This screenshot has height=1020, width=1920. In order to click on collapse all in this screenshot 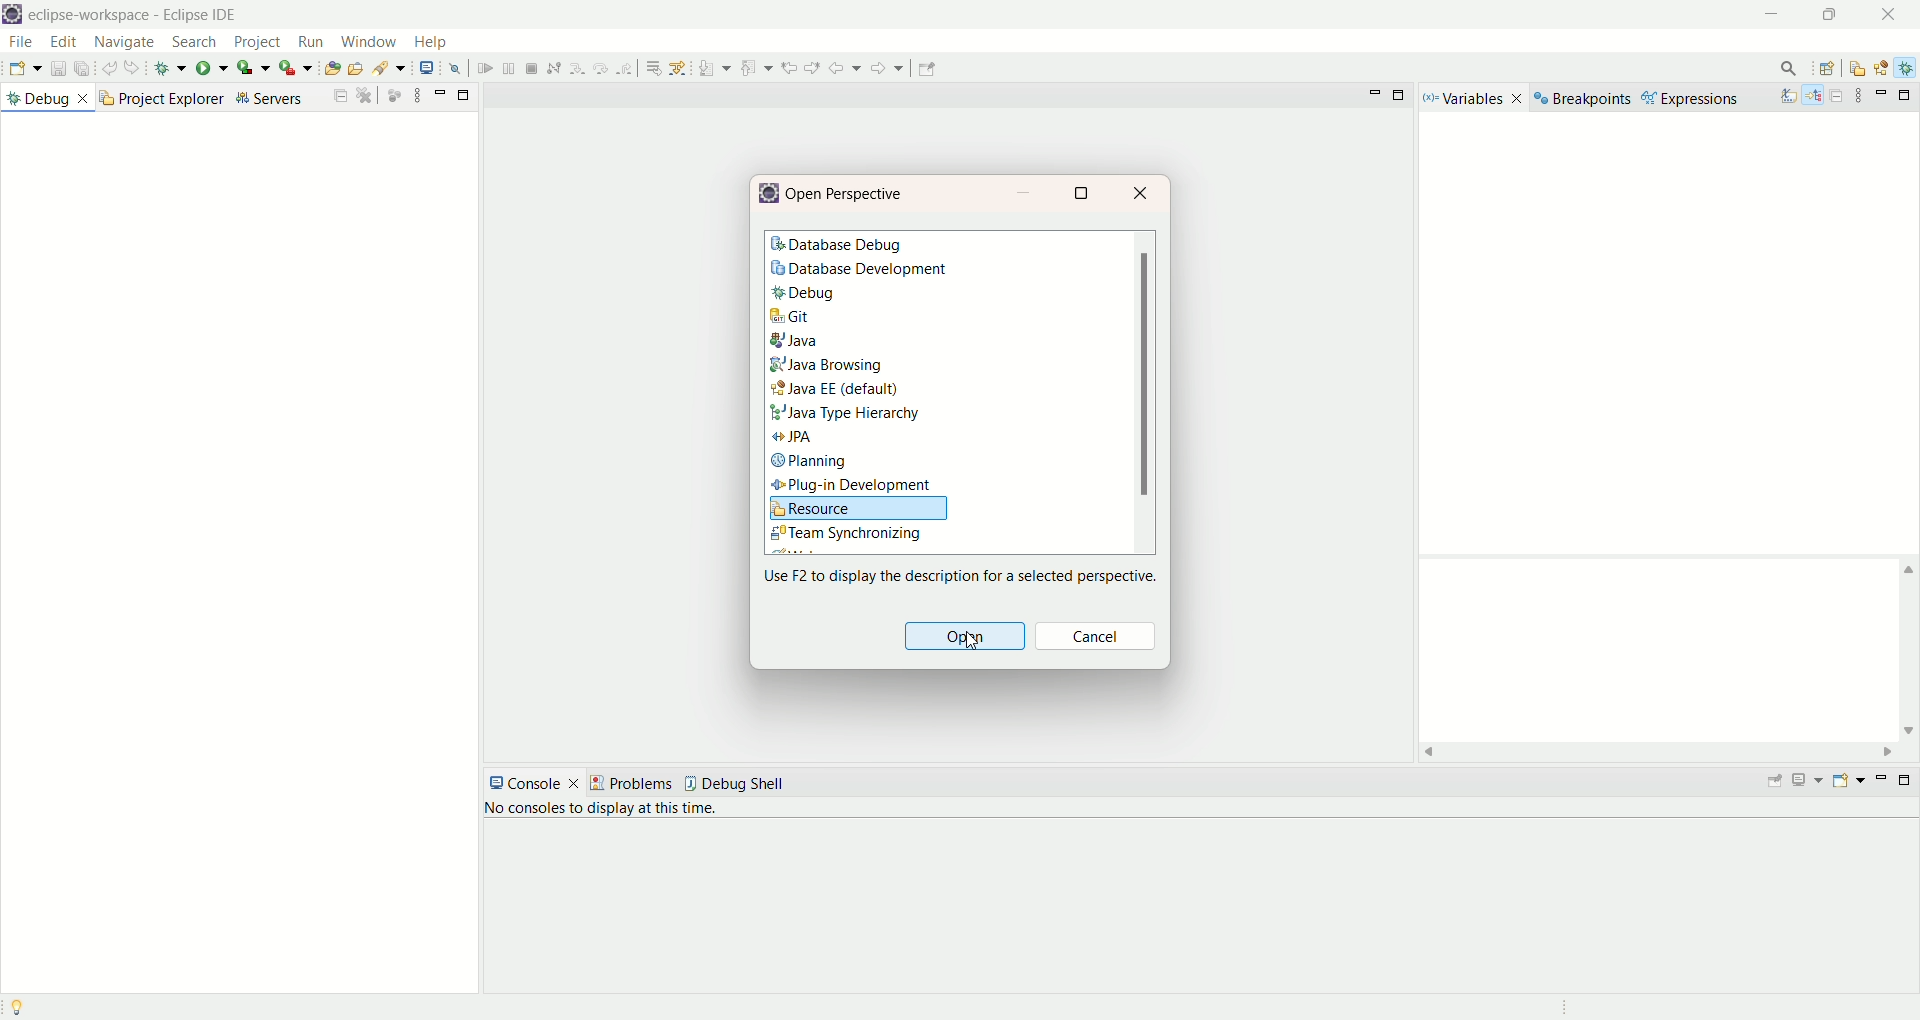, I will do `click(340, 97)`.